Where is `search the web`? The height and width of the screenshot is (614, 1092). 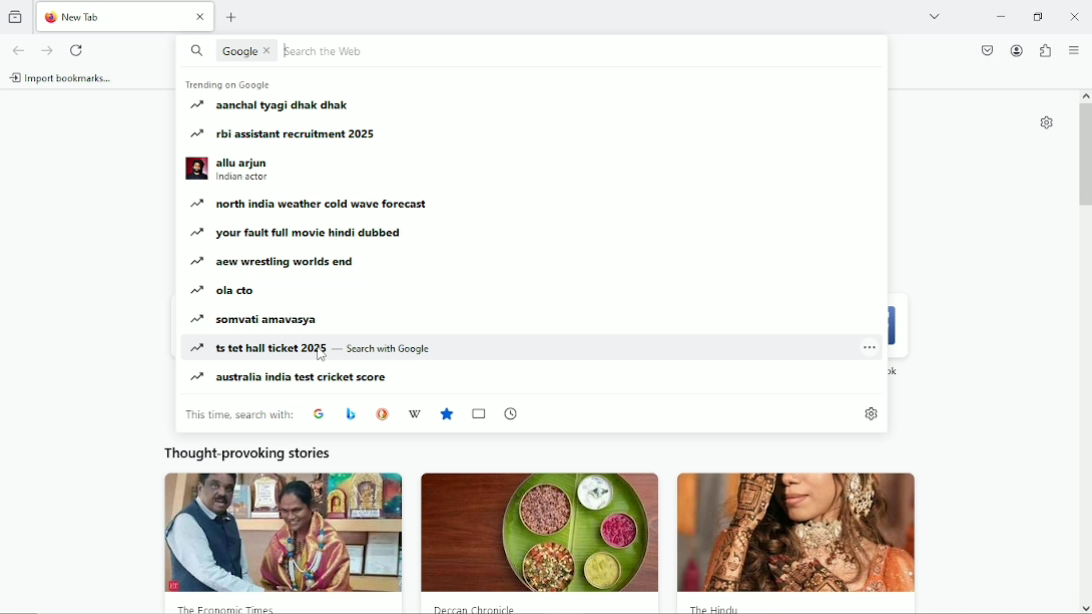 search the web is located at coordinates (332, 50).